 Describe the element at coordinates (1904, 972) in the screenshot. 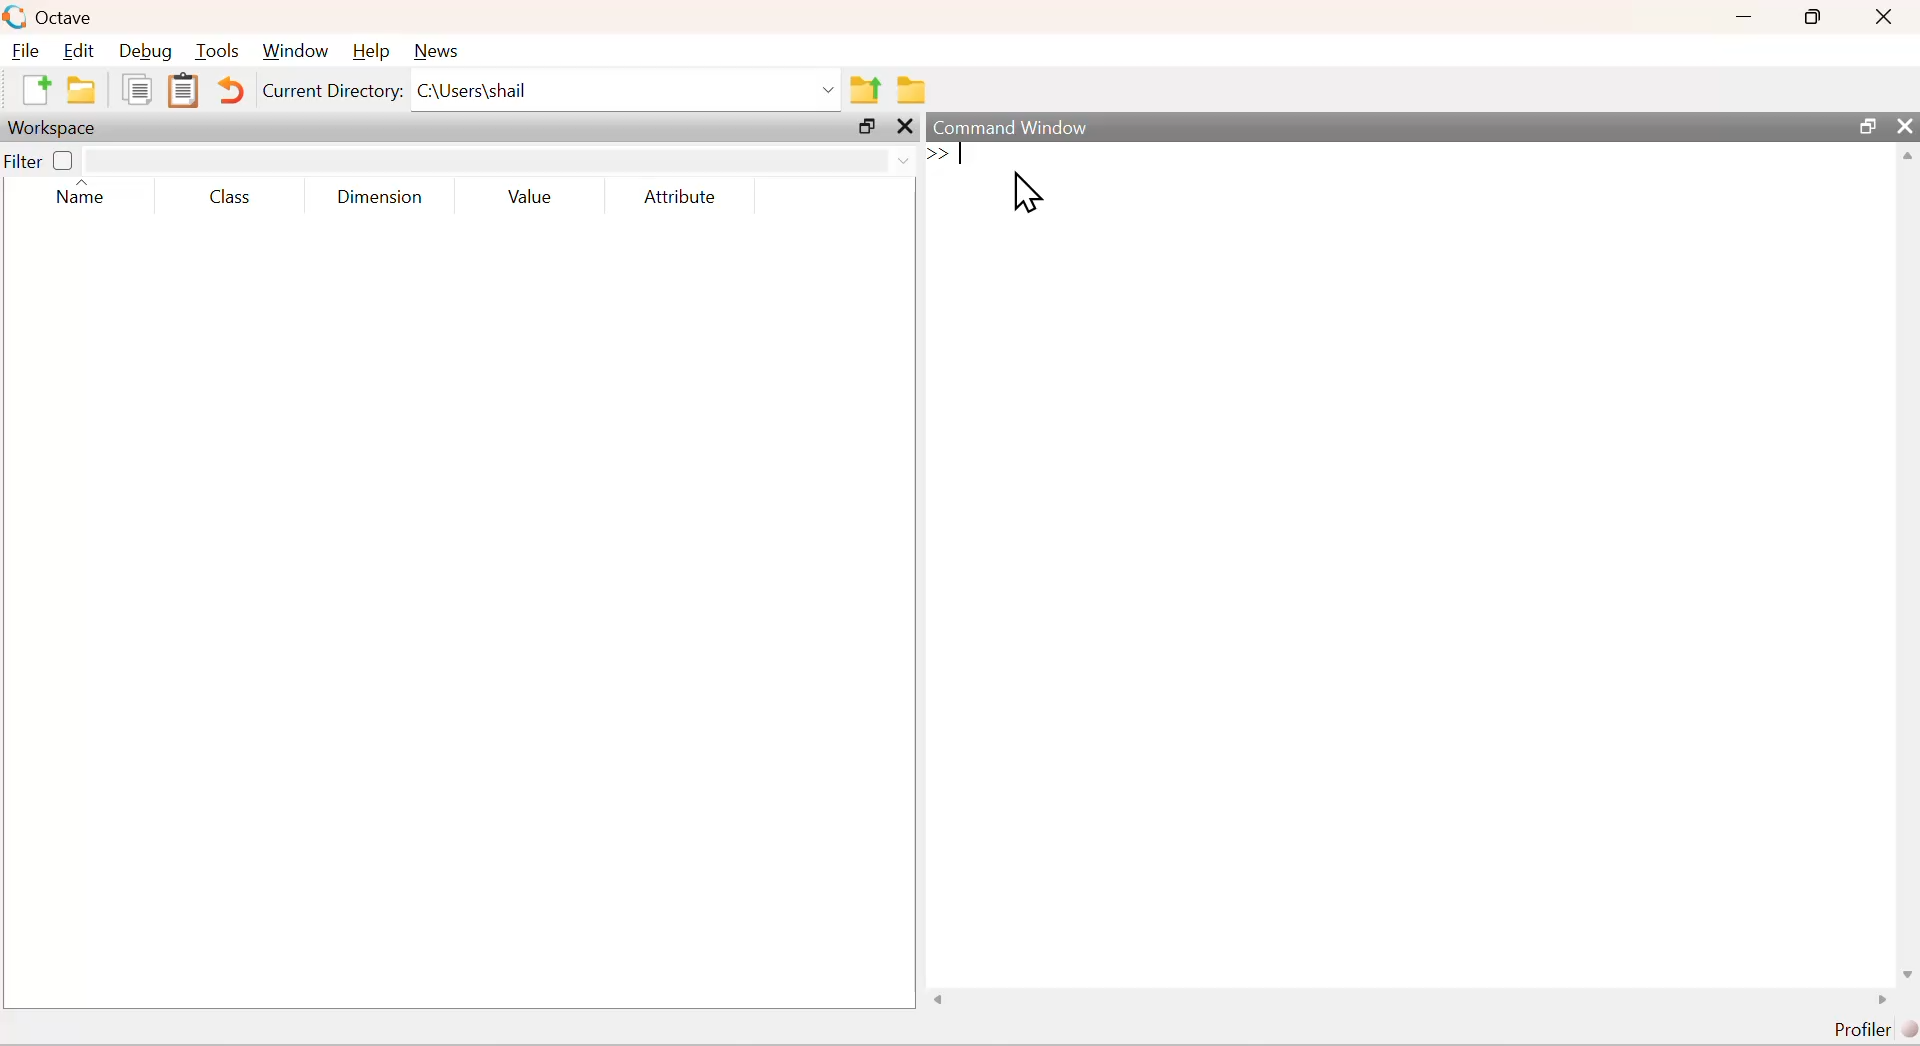

I see `scroll bar down` at that location.